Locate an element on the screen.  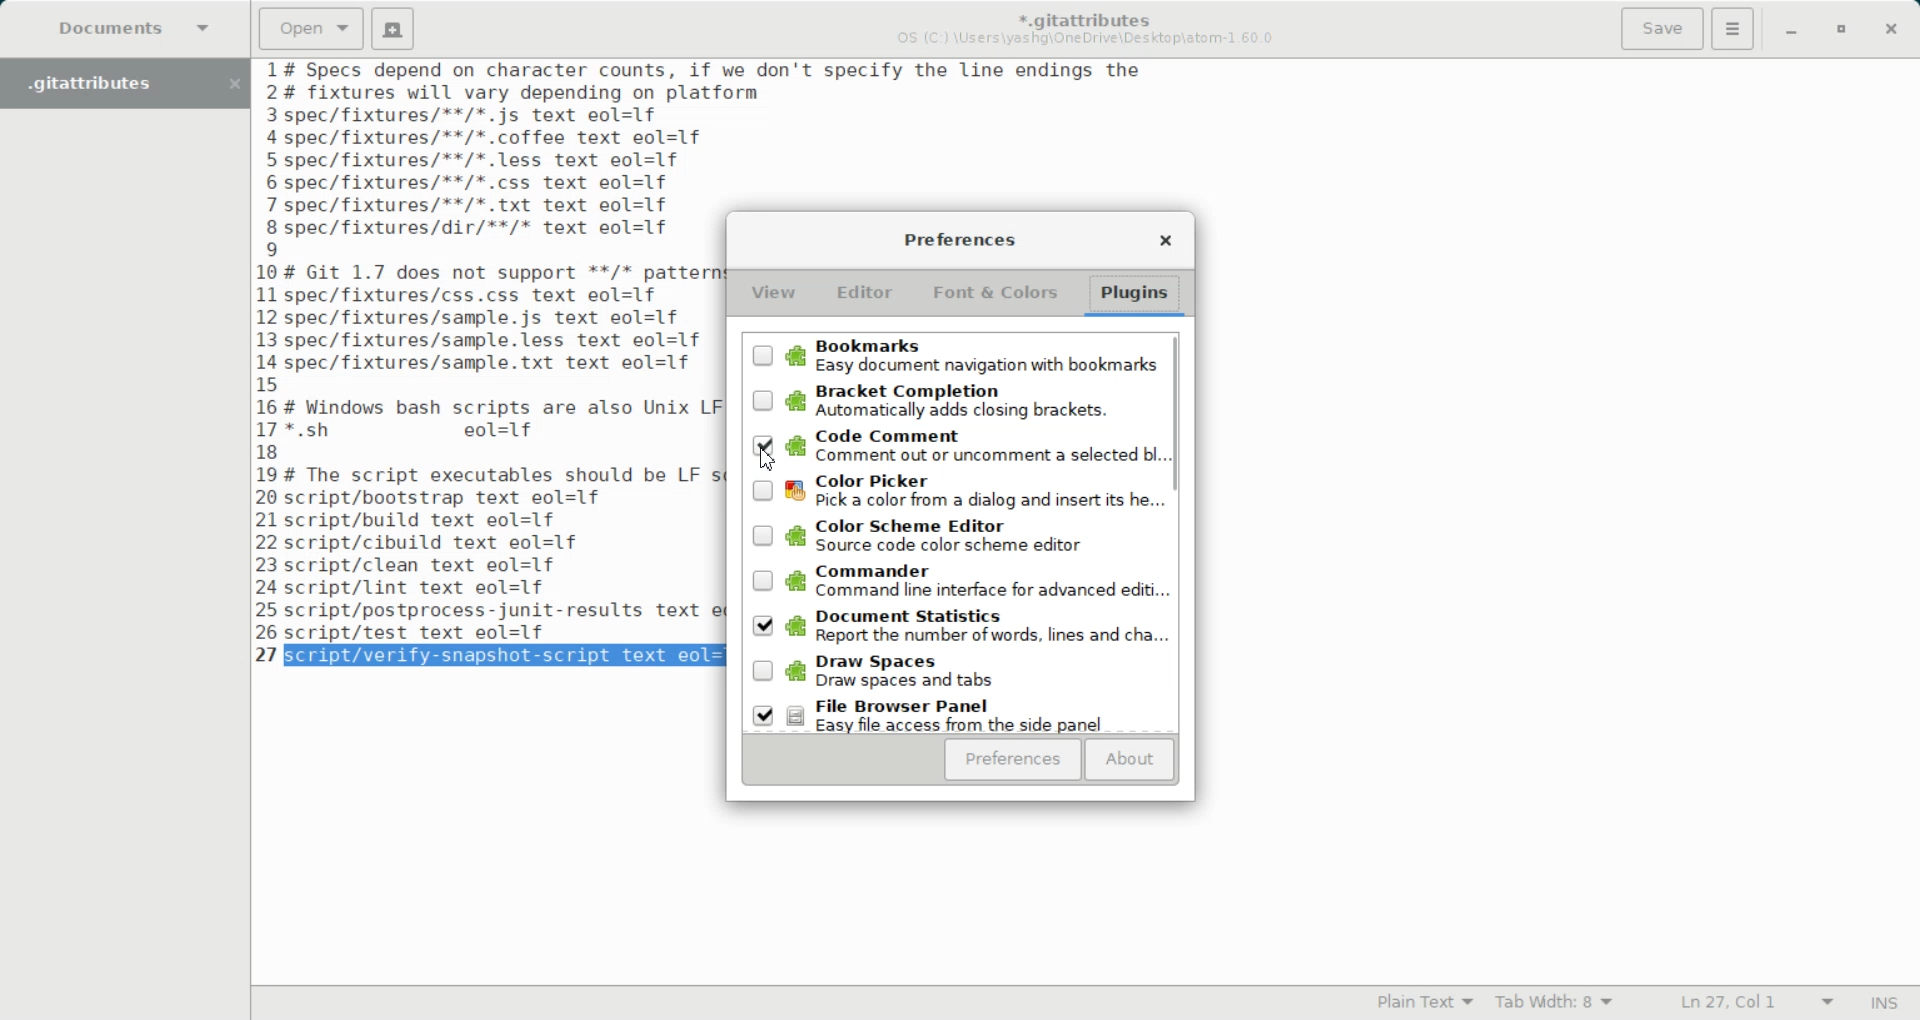
Close is located at coordinates (1891, 31).